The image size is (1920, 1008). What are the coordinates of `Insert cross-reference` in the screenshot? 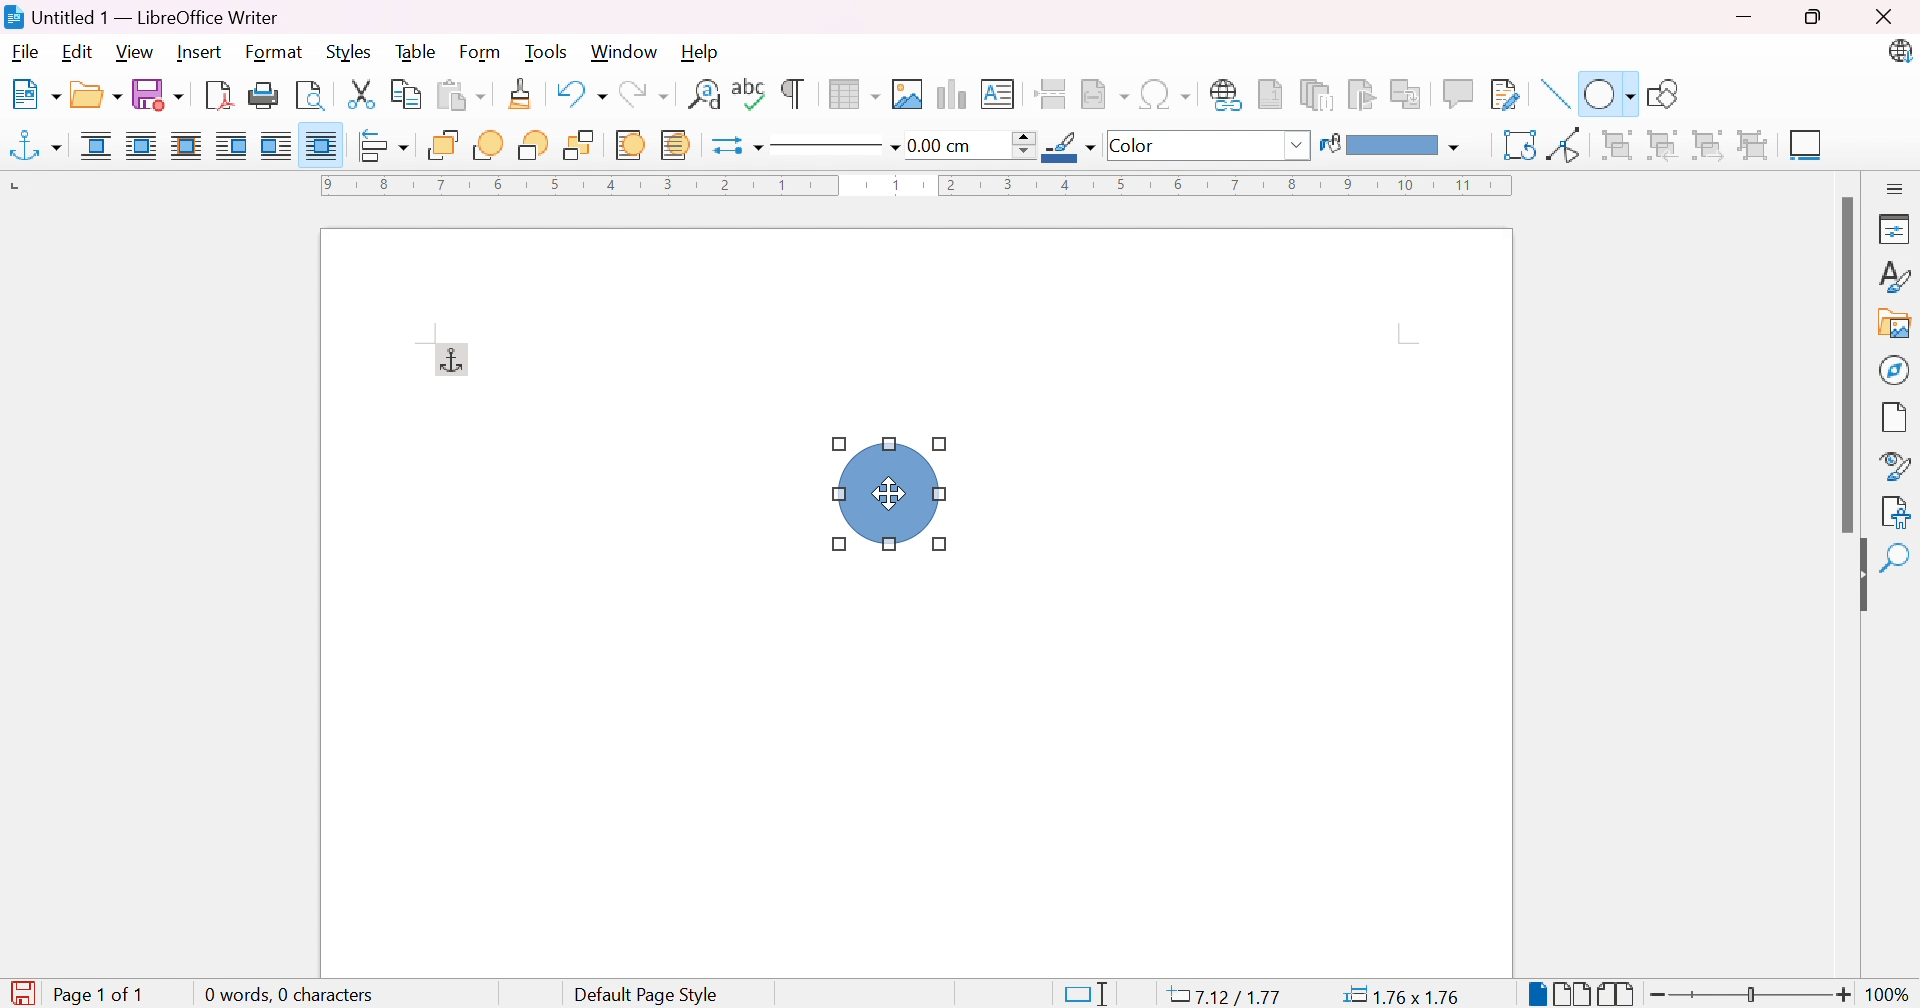 It's located at (1409, 96).